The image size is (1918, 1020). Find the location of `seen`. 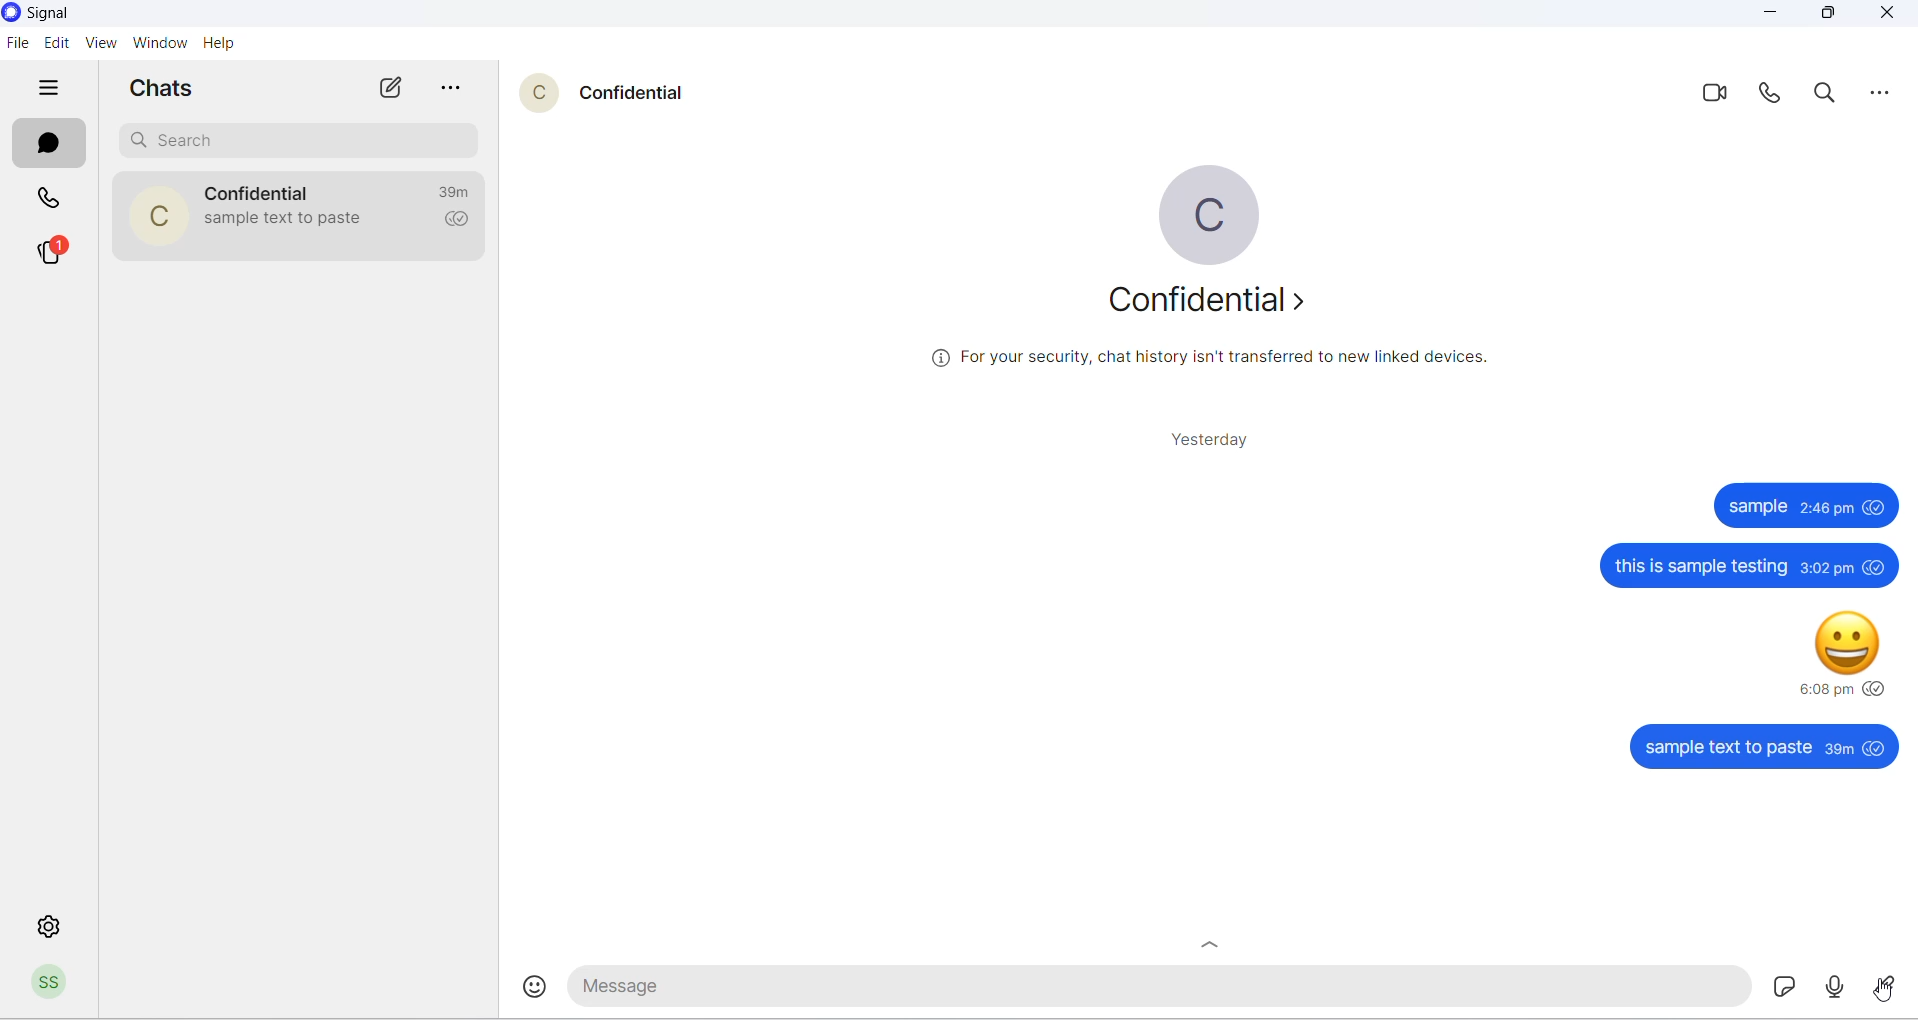

seen is located at coordinates (1877, 506).